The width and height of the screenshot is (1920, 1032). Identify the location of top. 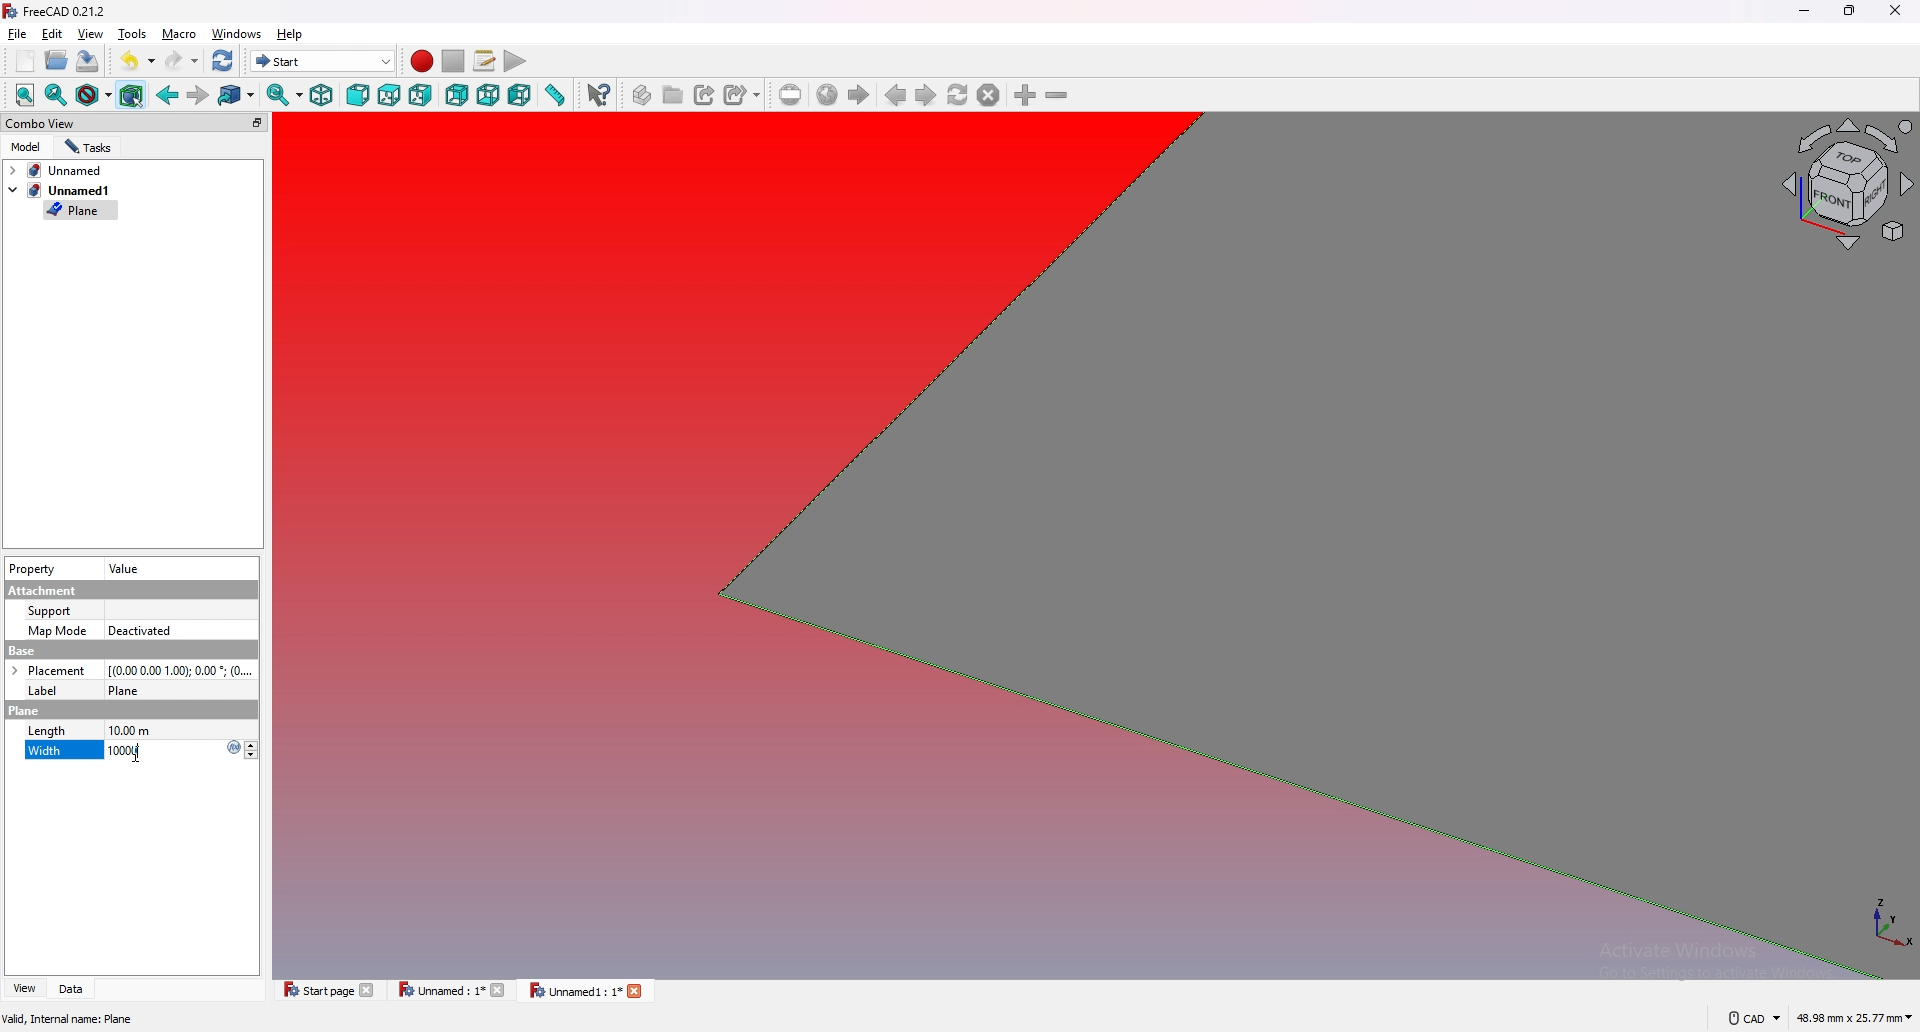
(389, 96).